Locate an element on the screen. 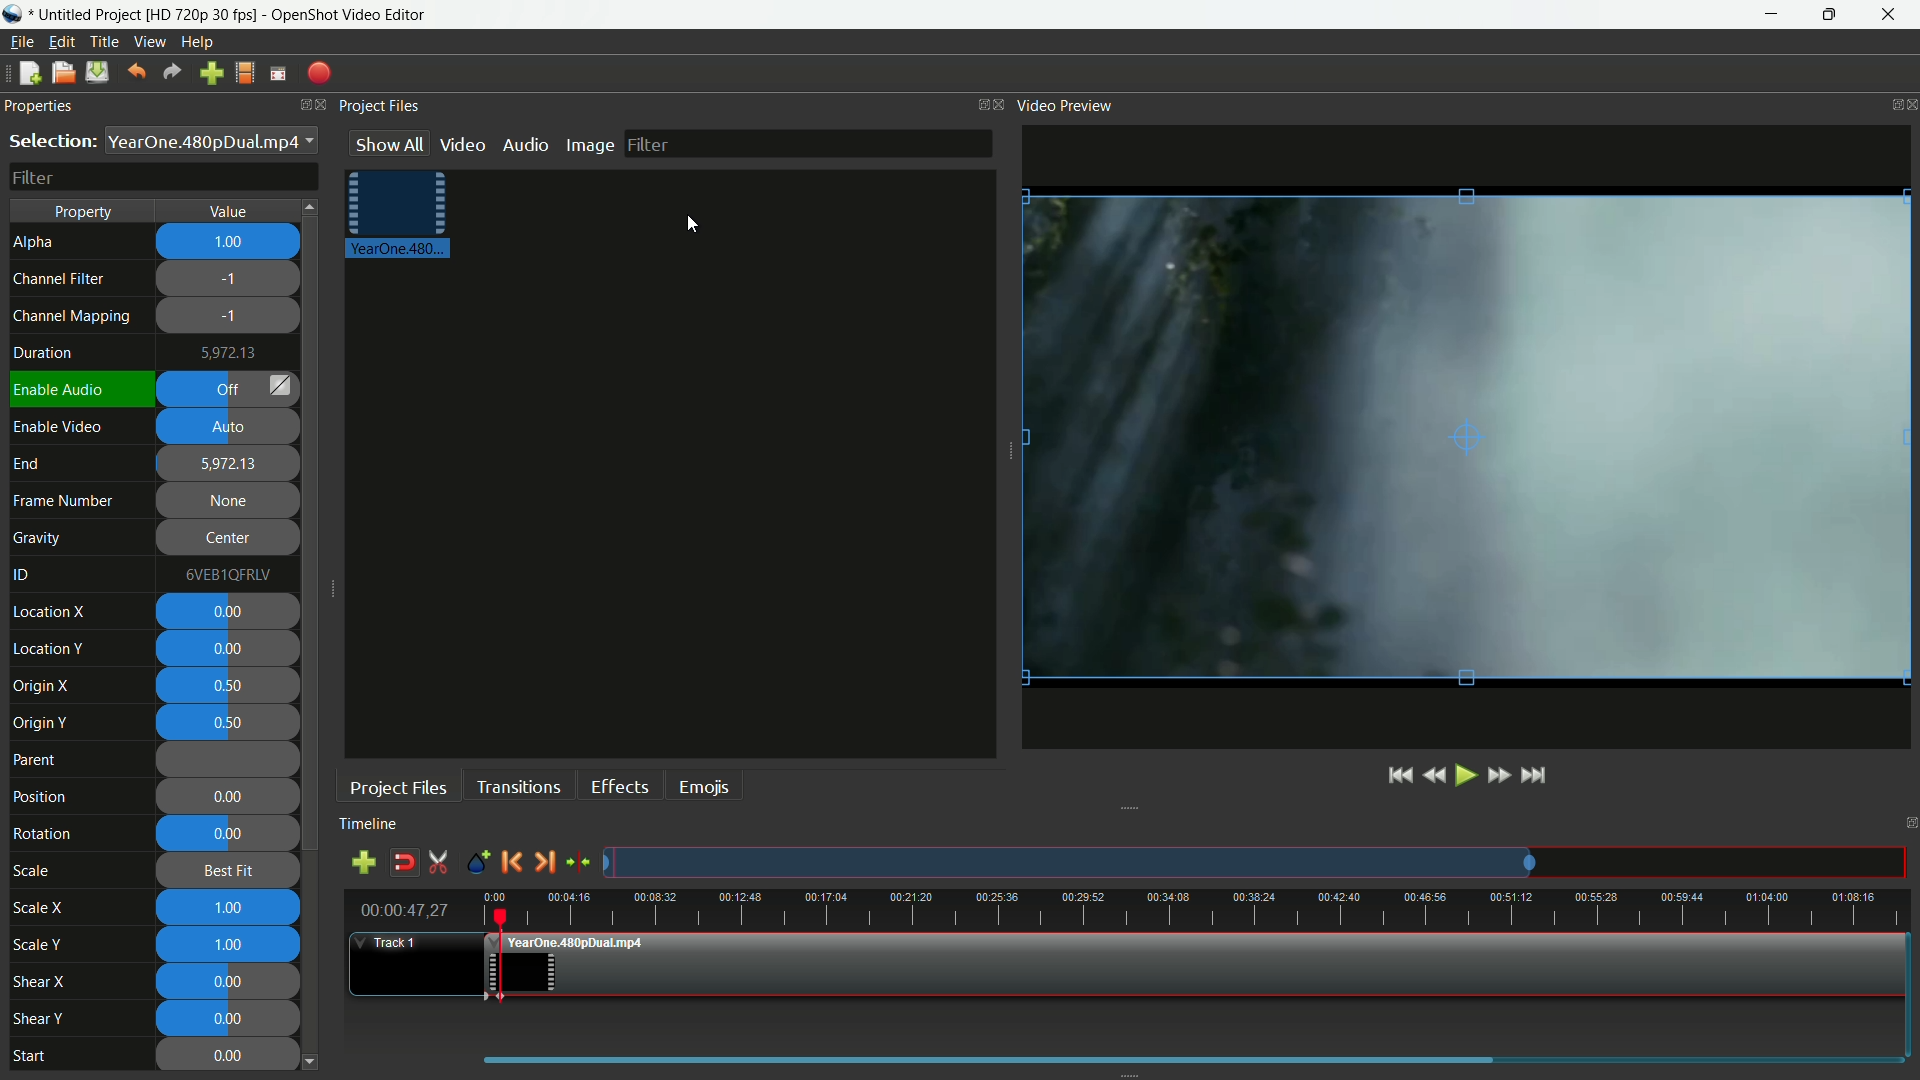 The image size is (1920, 1080). current time is located at coordinates (403, 910).